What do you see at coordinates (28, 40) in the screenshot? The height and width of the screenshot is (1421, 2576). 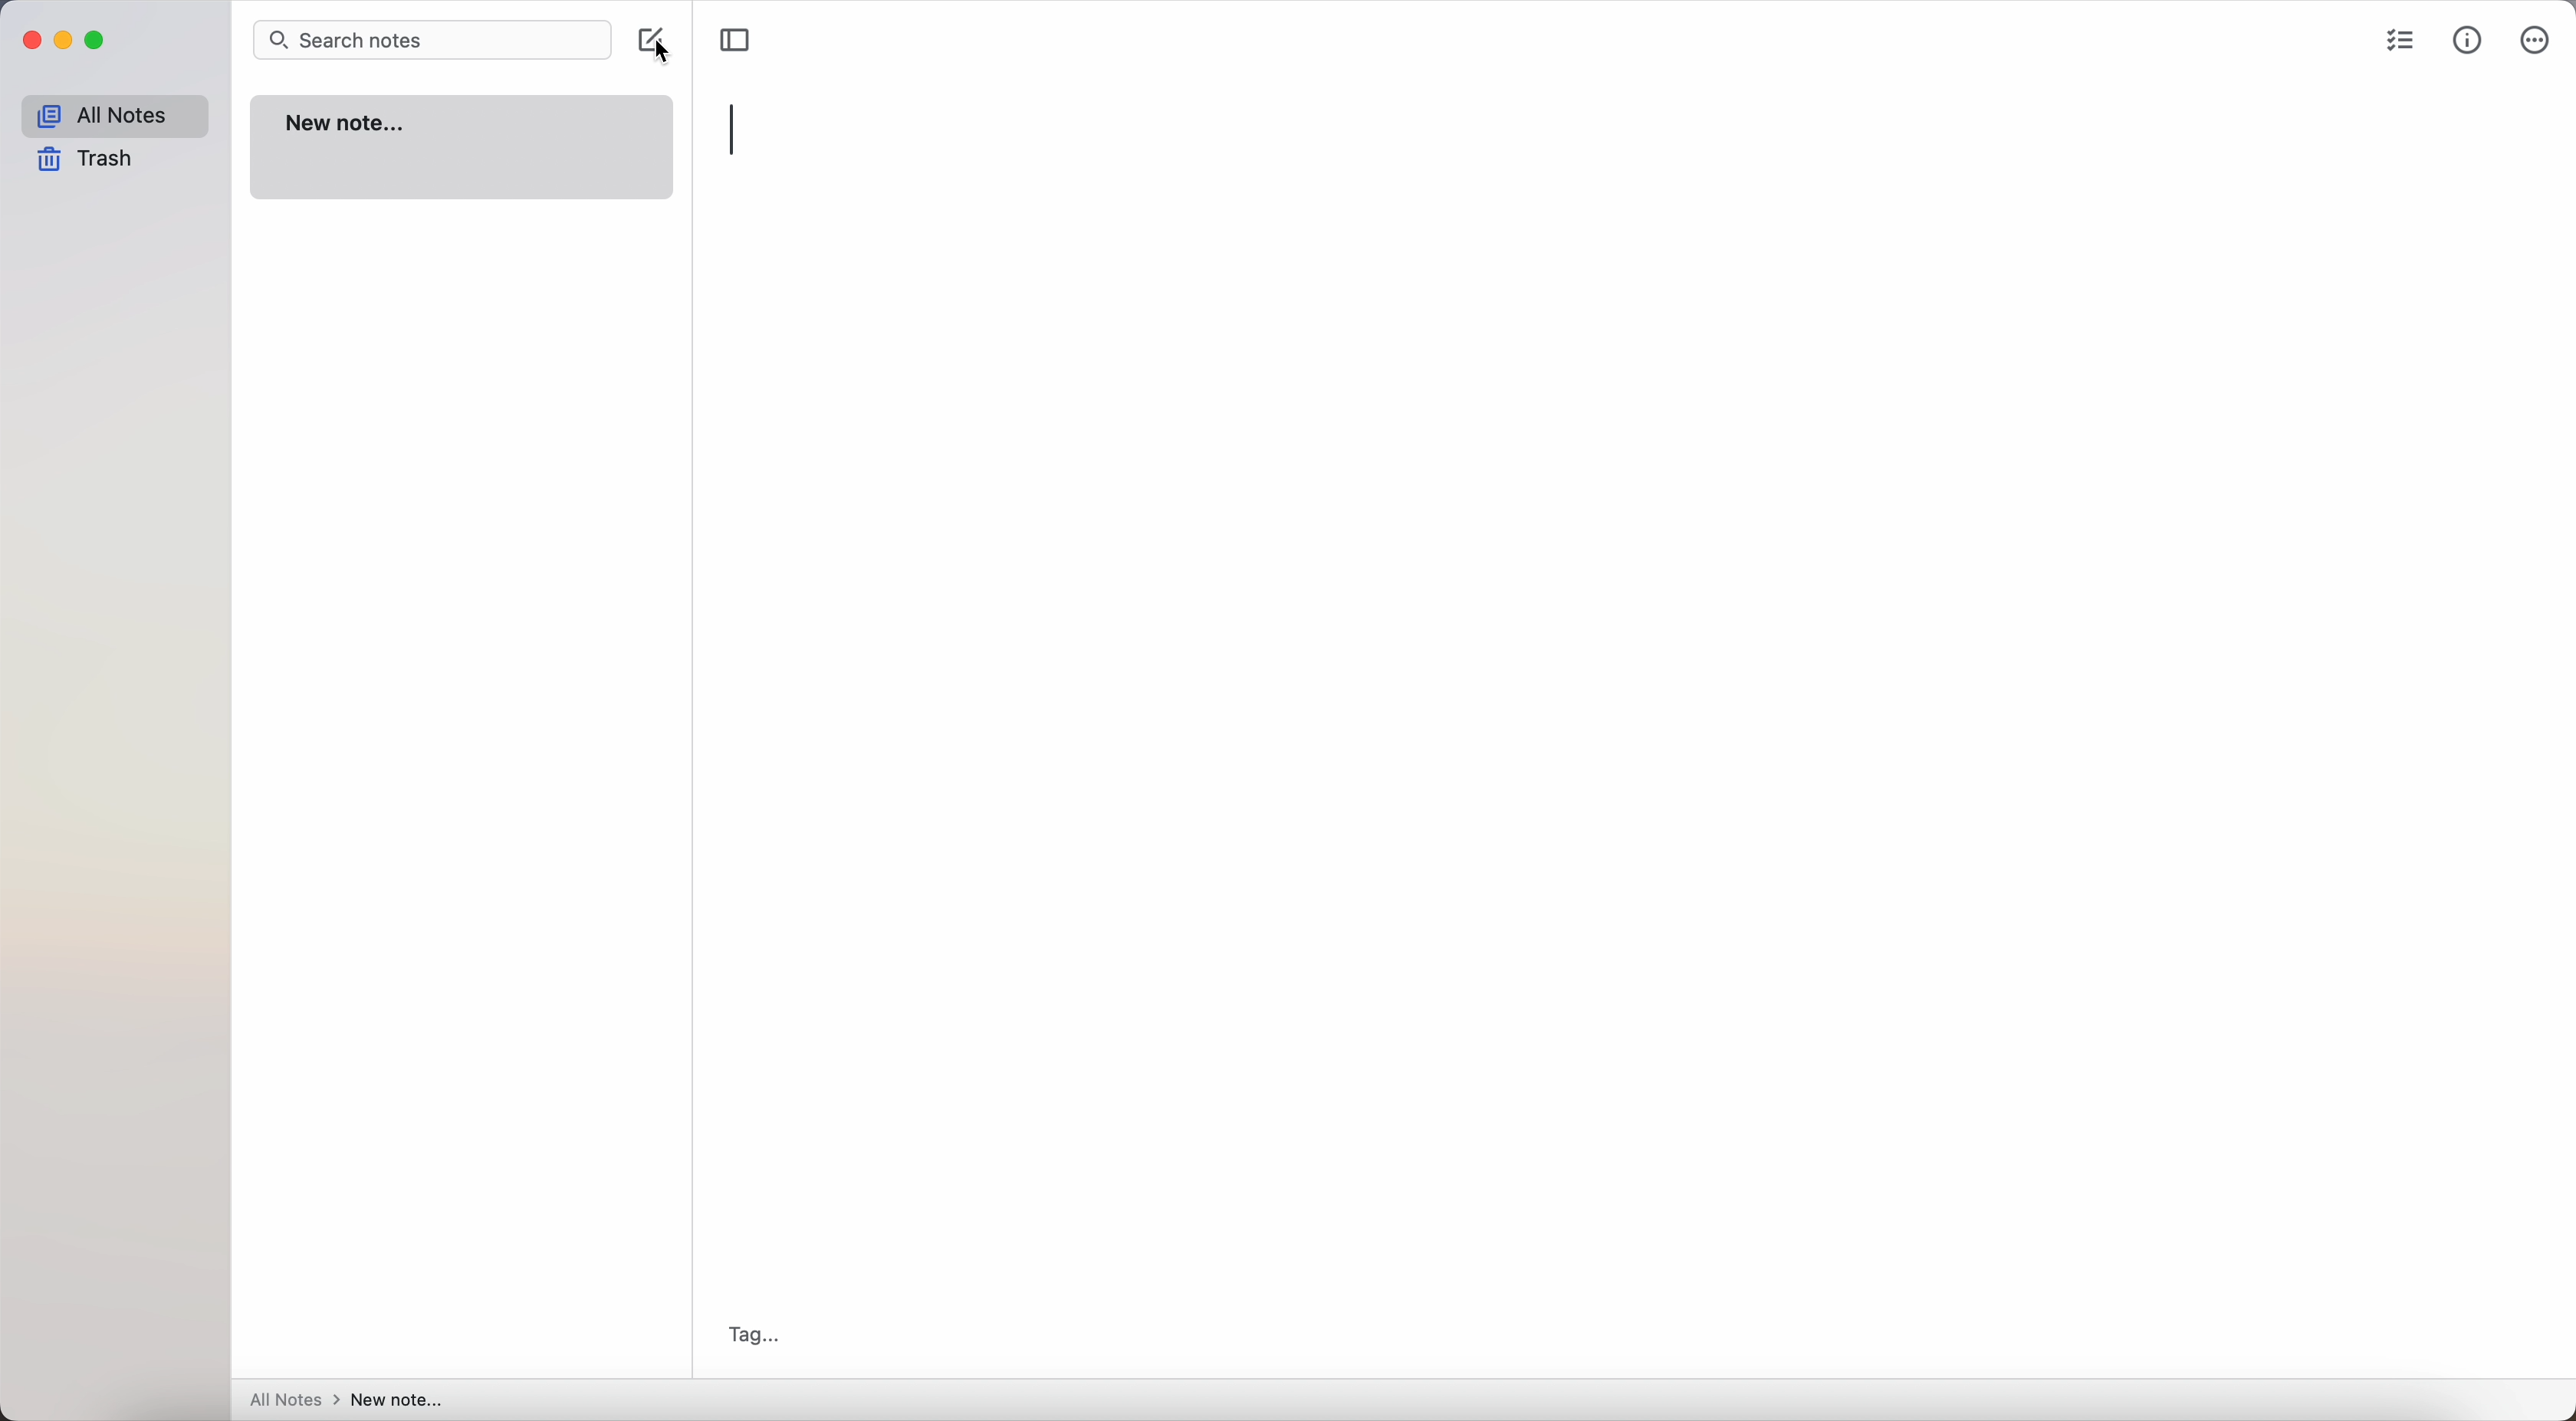 I see `close Simplenote` at bounding box center [28, 40].